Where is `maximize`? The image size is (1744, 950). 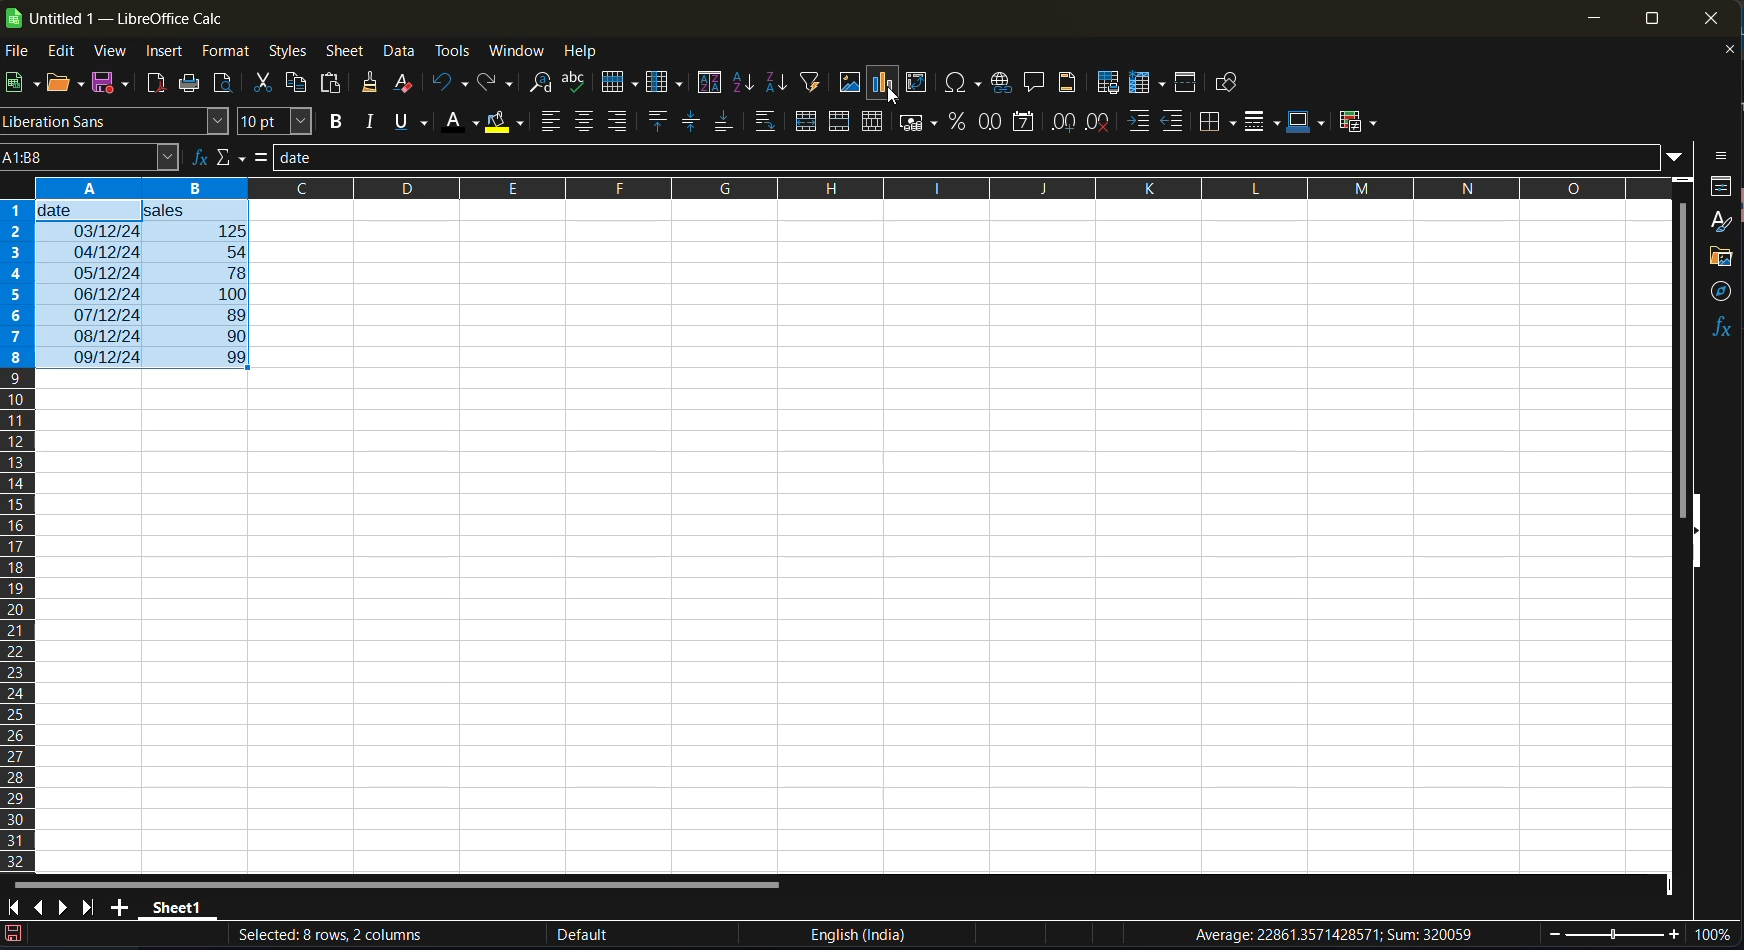
maximize is located at coordinates (1647, 17).